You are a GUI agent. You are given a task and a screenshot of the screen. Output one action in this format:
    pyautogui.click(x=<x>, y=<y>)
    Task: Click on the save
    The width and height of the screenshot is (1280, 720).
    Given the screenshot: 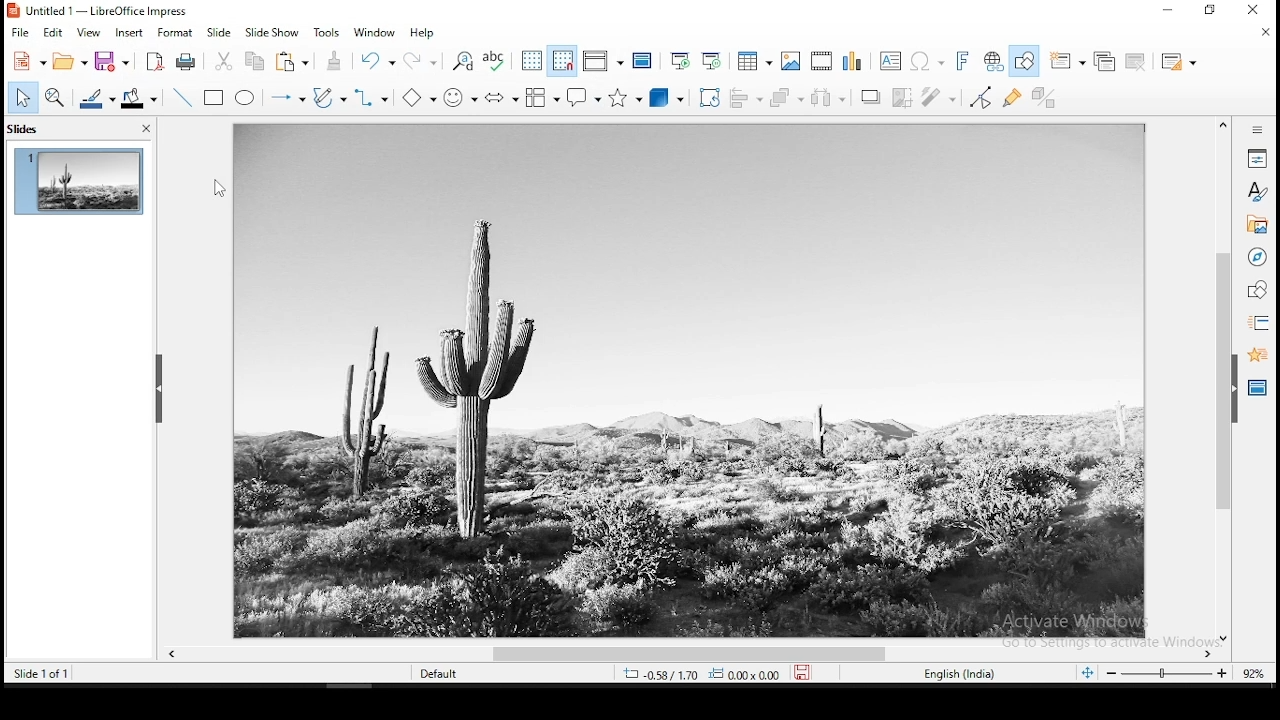 What is the action you would take?
    pyautogui.click(x=803, y=675)
    